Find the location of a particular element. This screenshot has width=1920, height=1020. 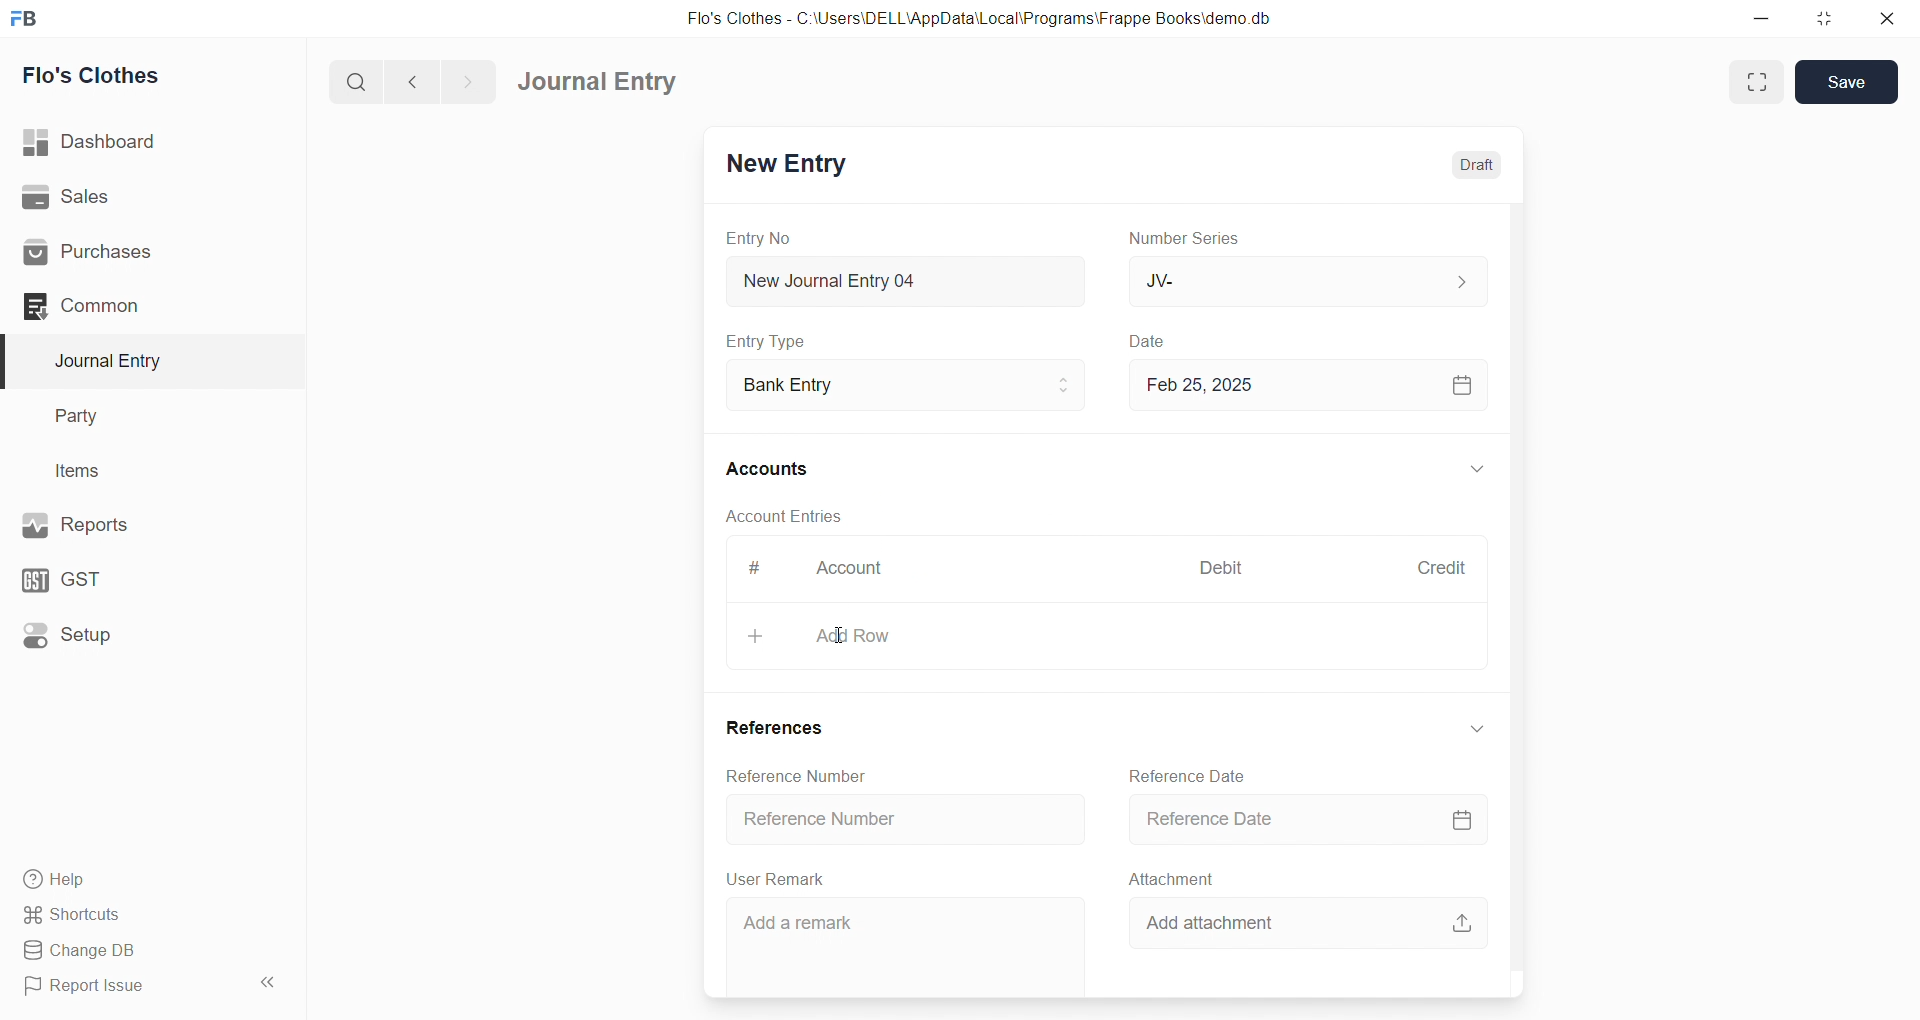

Report Issue is located at coordinates (124, 986).